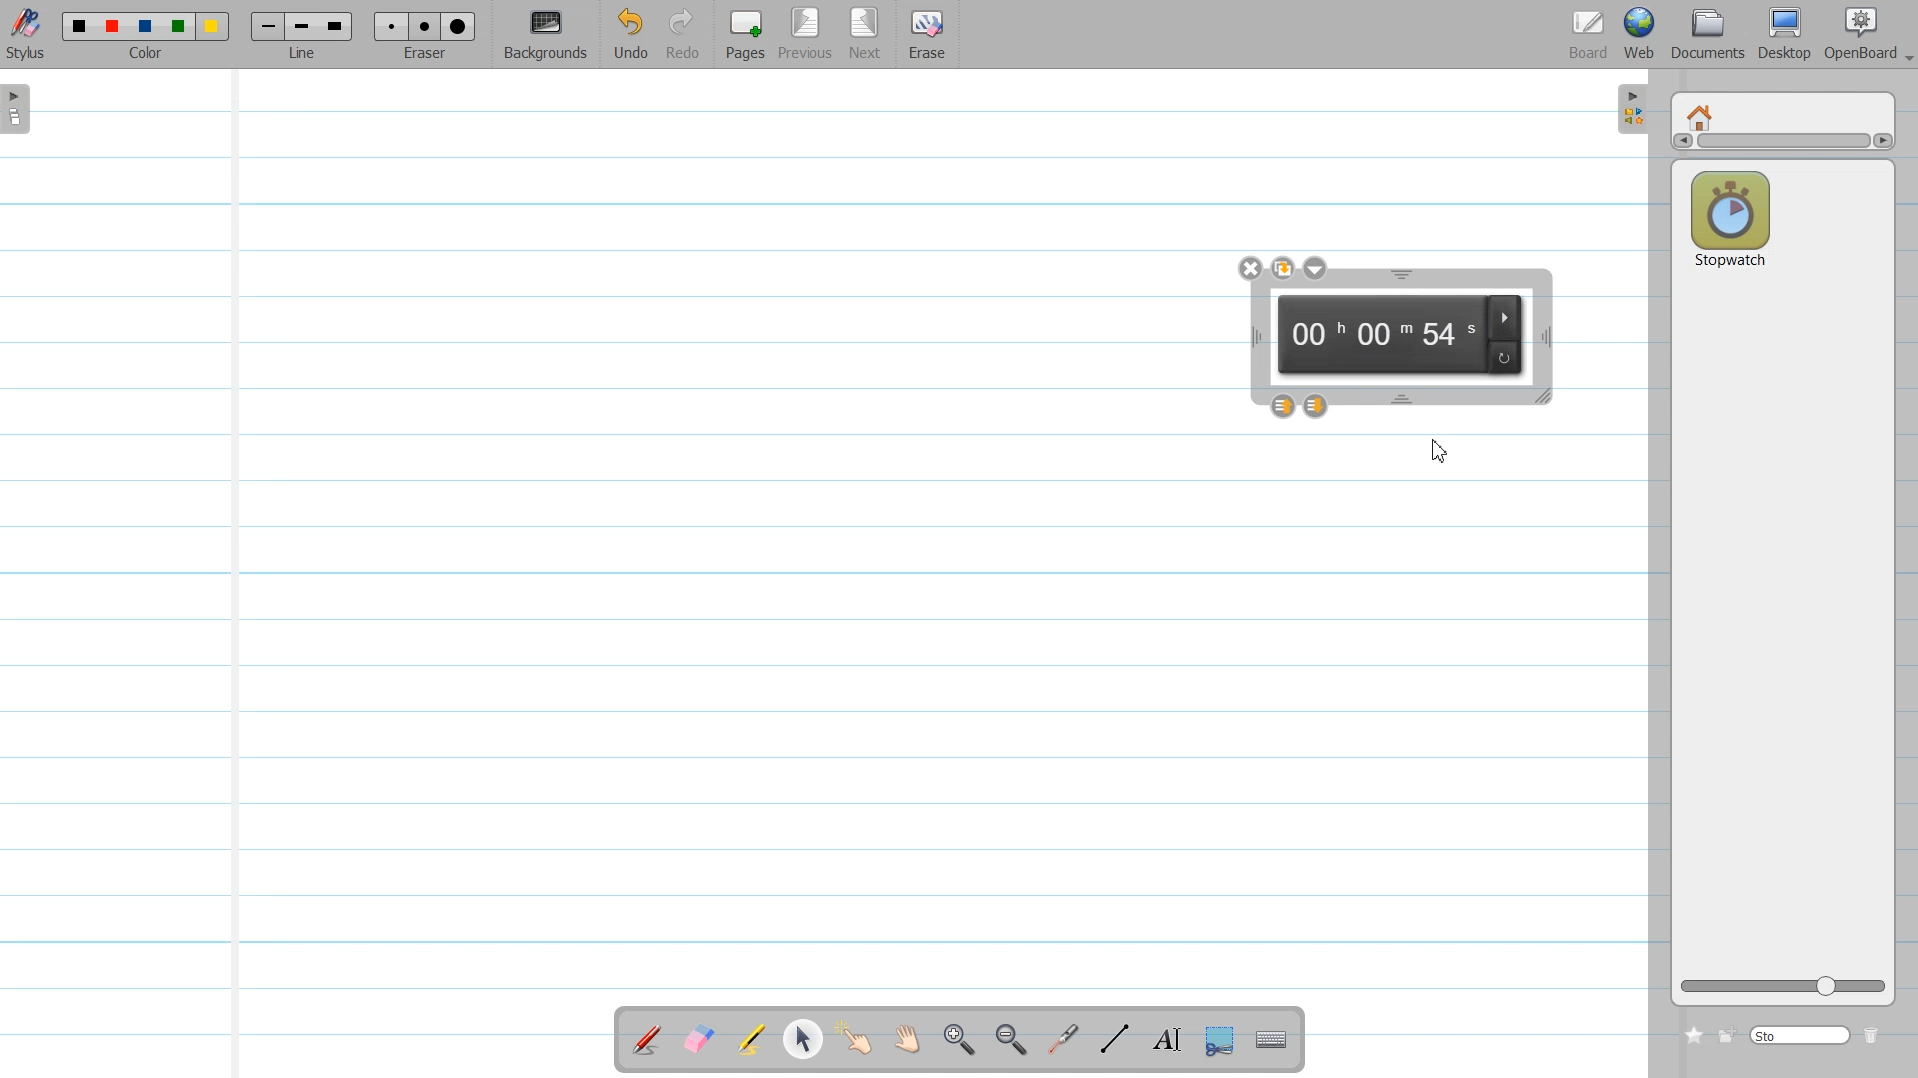 The height and width of the screenshot is (1078, 1918). What do you see at coordinates (809, 35) in the screenshot?
I see `Previous` at bounding box center [809, 35].